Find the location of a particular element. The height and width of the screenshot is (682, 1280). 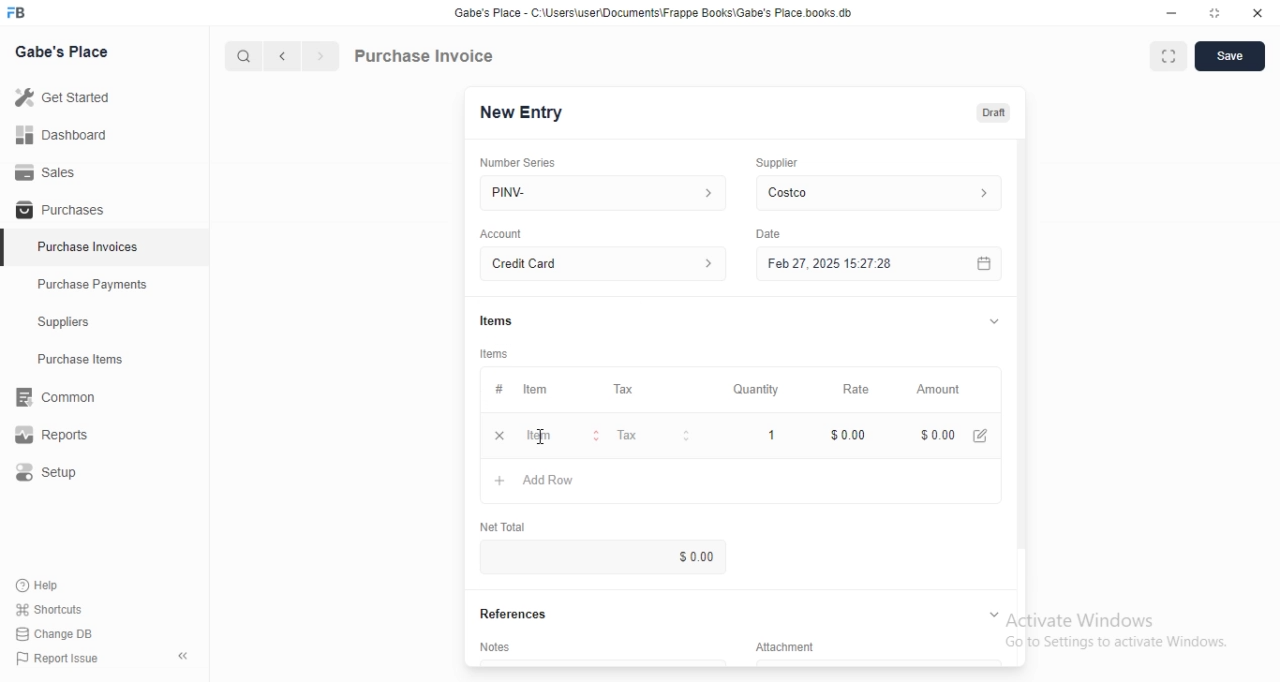

1 is located at coordinates (752, 435).